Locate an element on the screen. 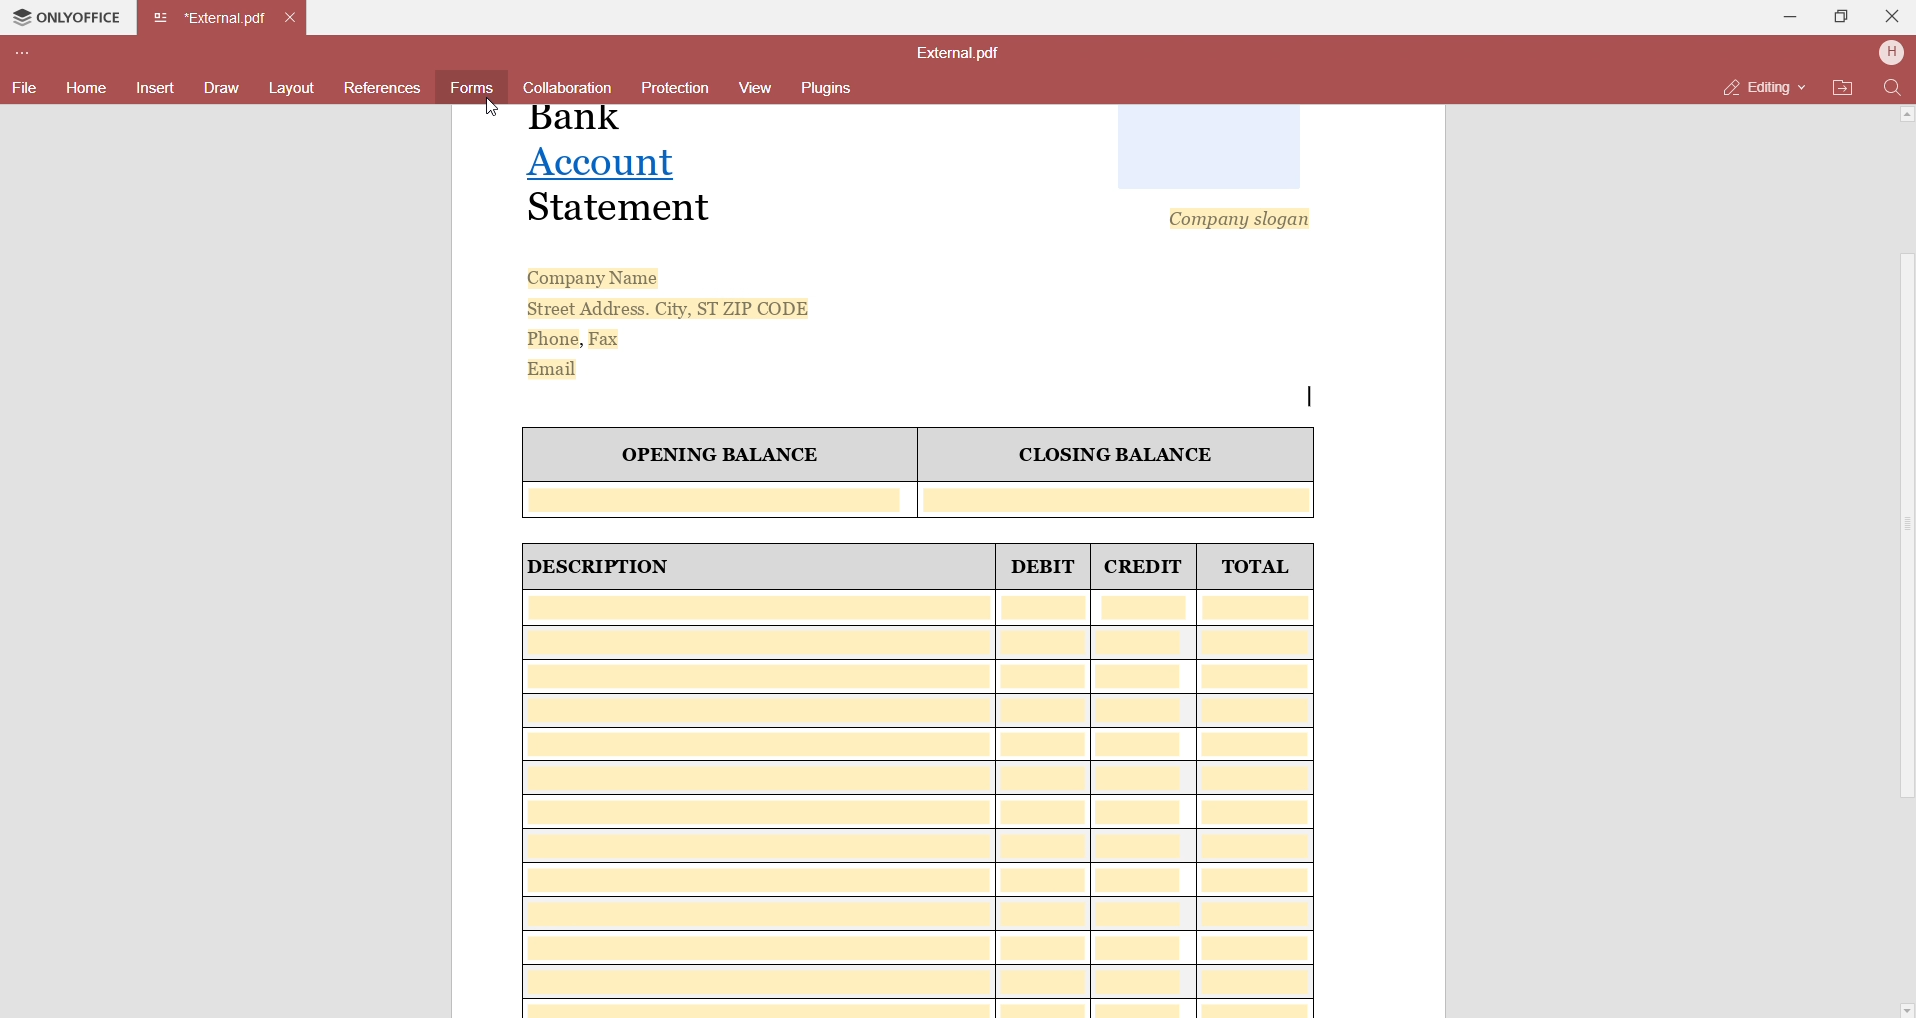 The image size is (1916, 1018). OnlyOffice Application name is located at coordinates (64, 19).